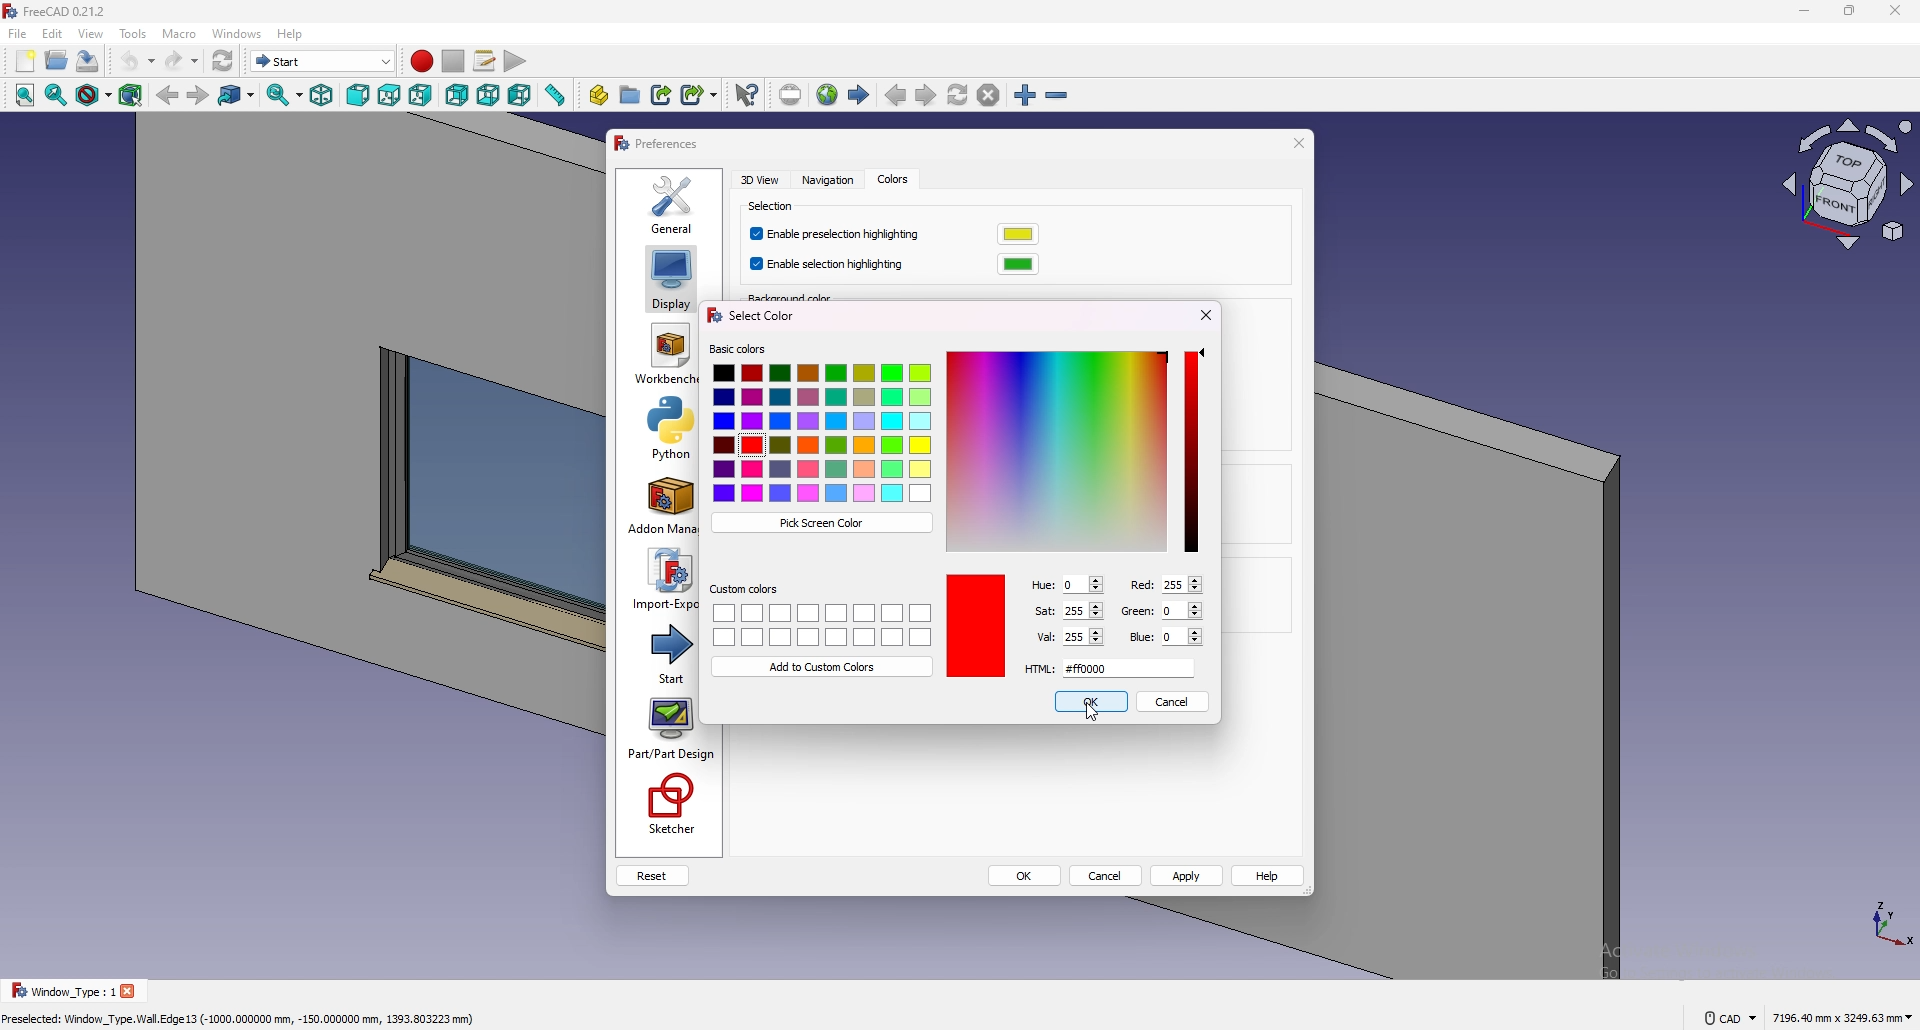 The image size is (1920, 1030). Describe the element at coordinates (1057, 96) in the screenshot. I see `zoom out` at that location.